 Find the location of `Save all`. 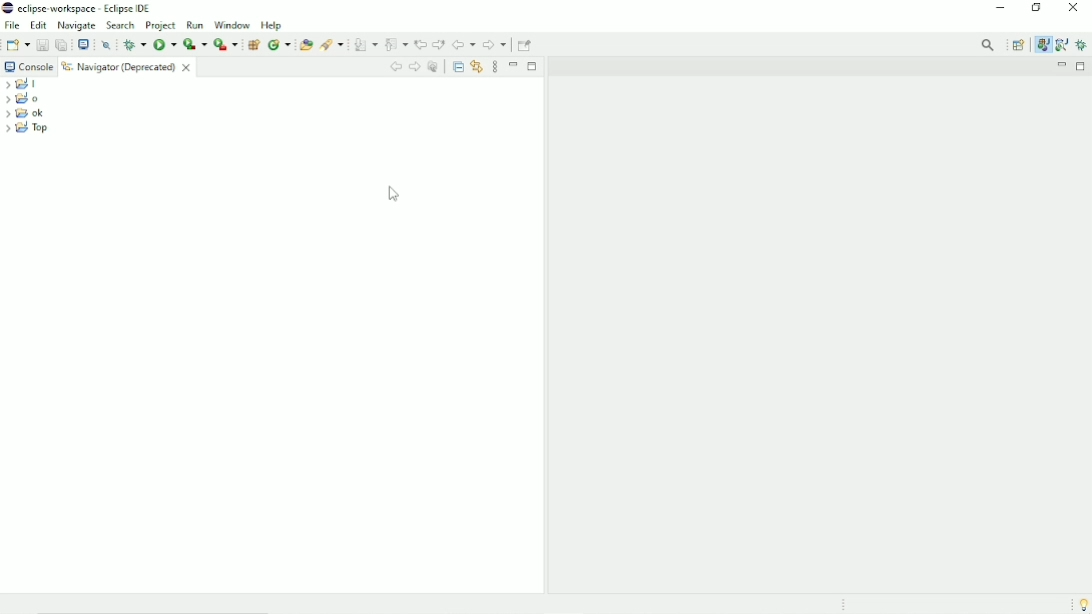

Save all is located at coordinates (60, 44).